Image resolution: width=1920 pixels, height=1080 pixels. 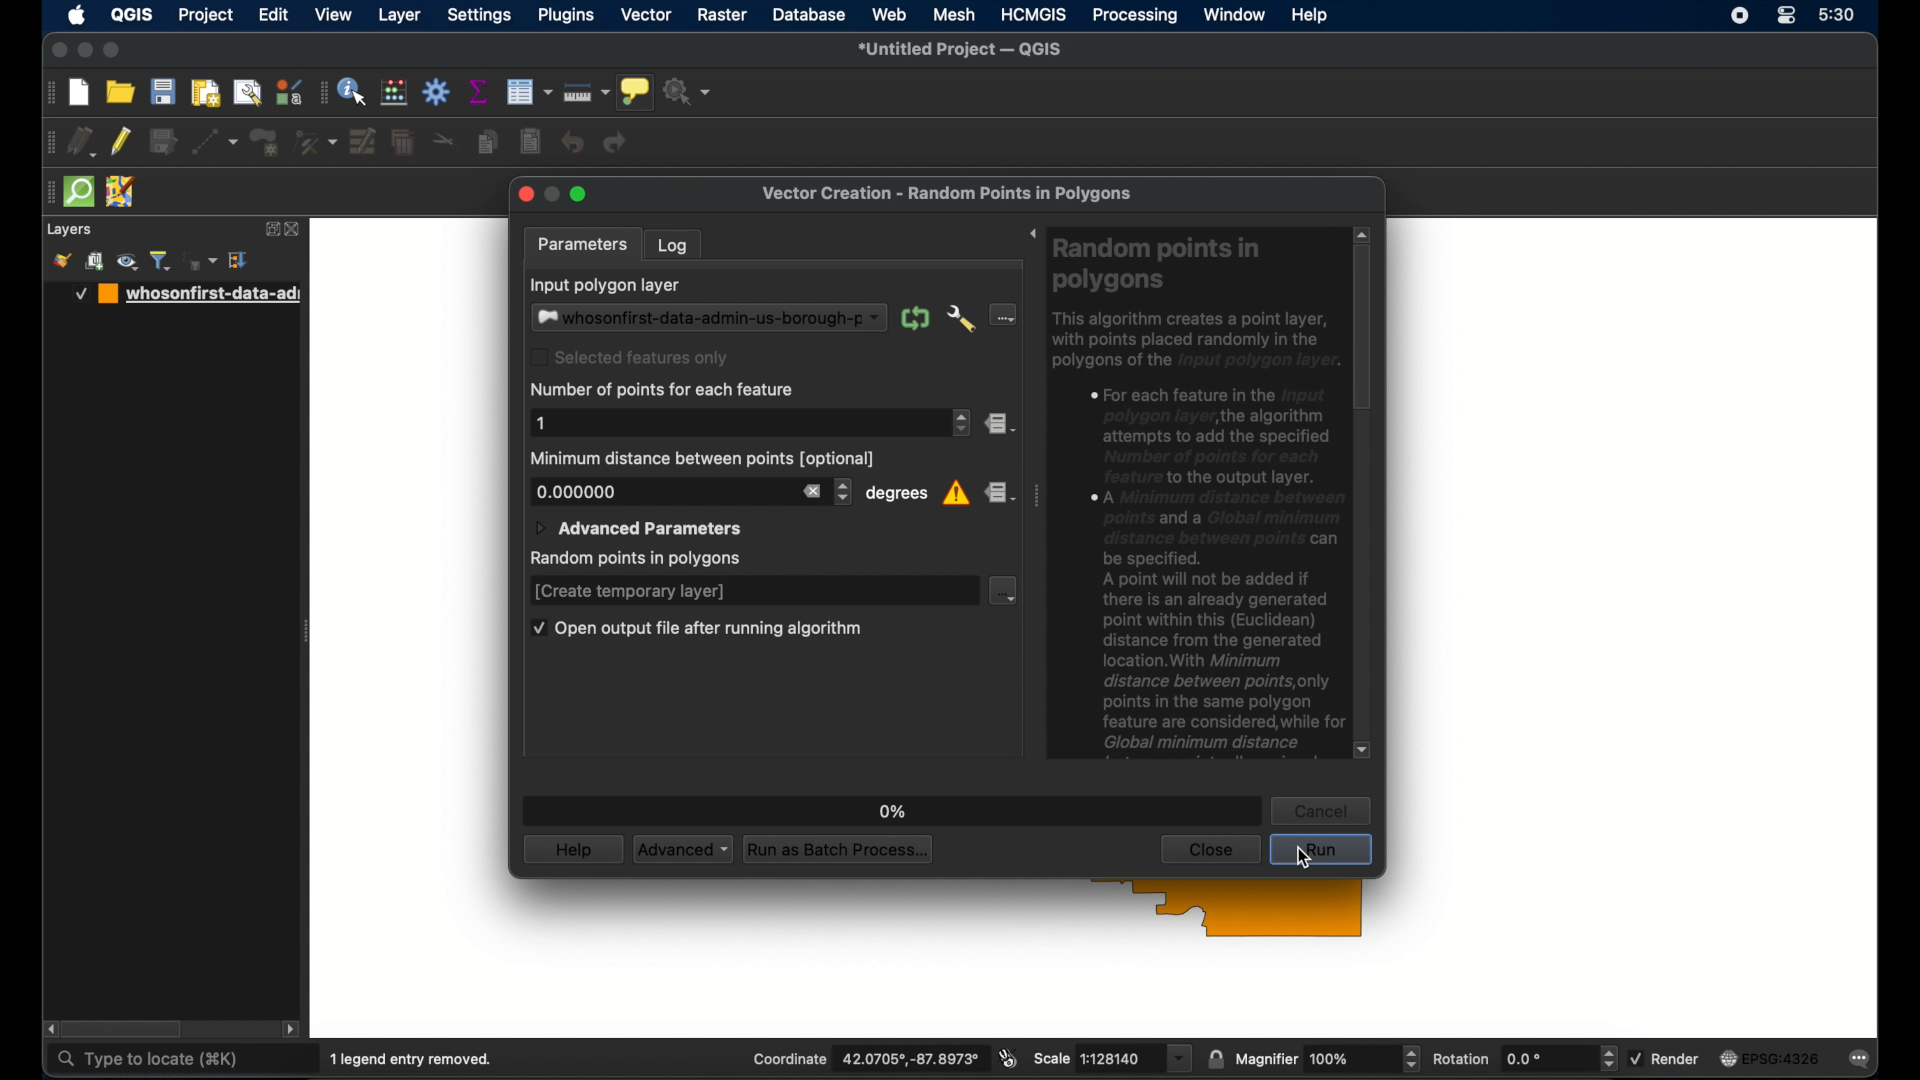 I want to click on QGIS, so click(x=132, y=15).